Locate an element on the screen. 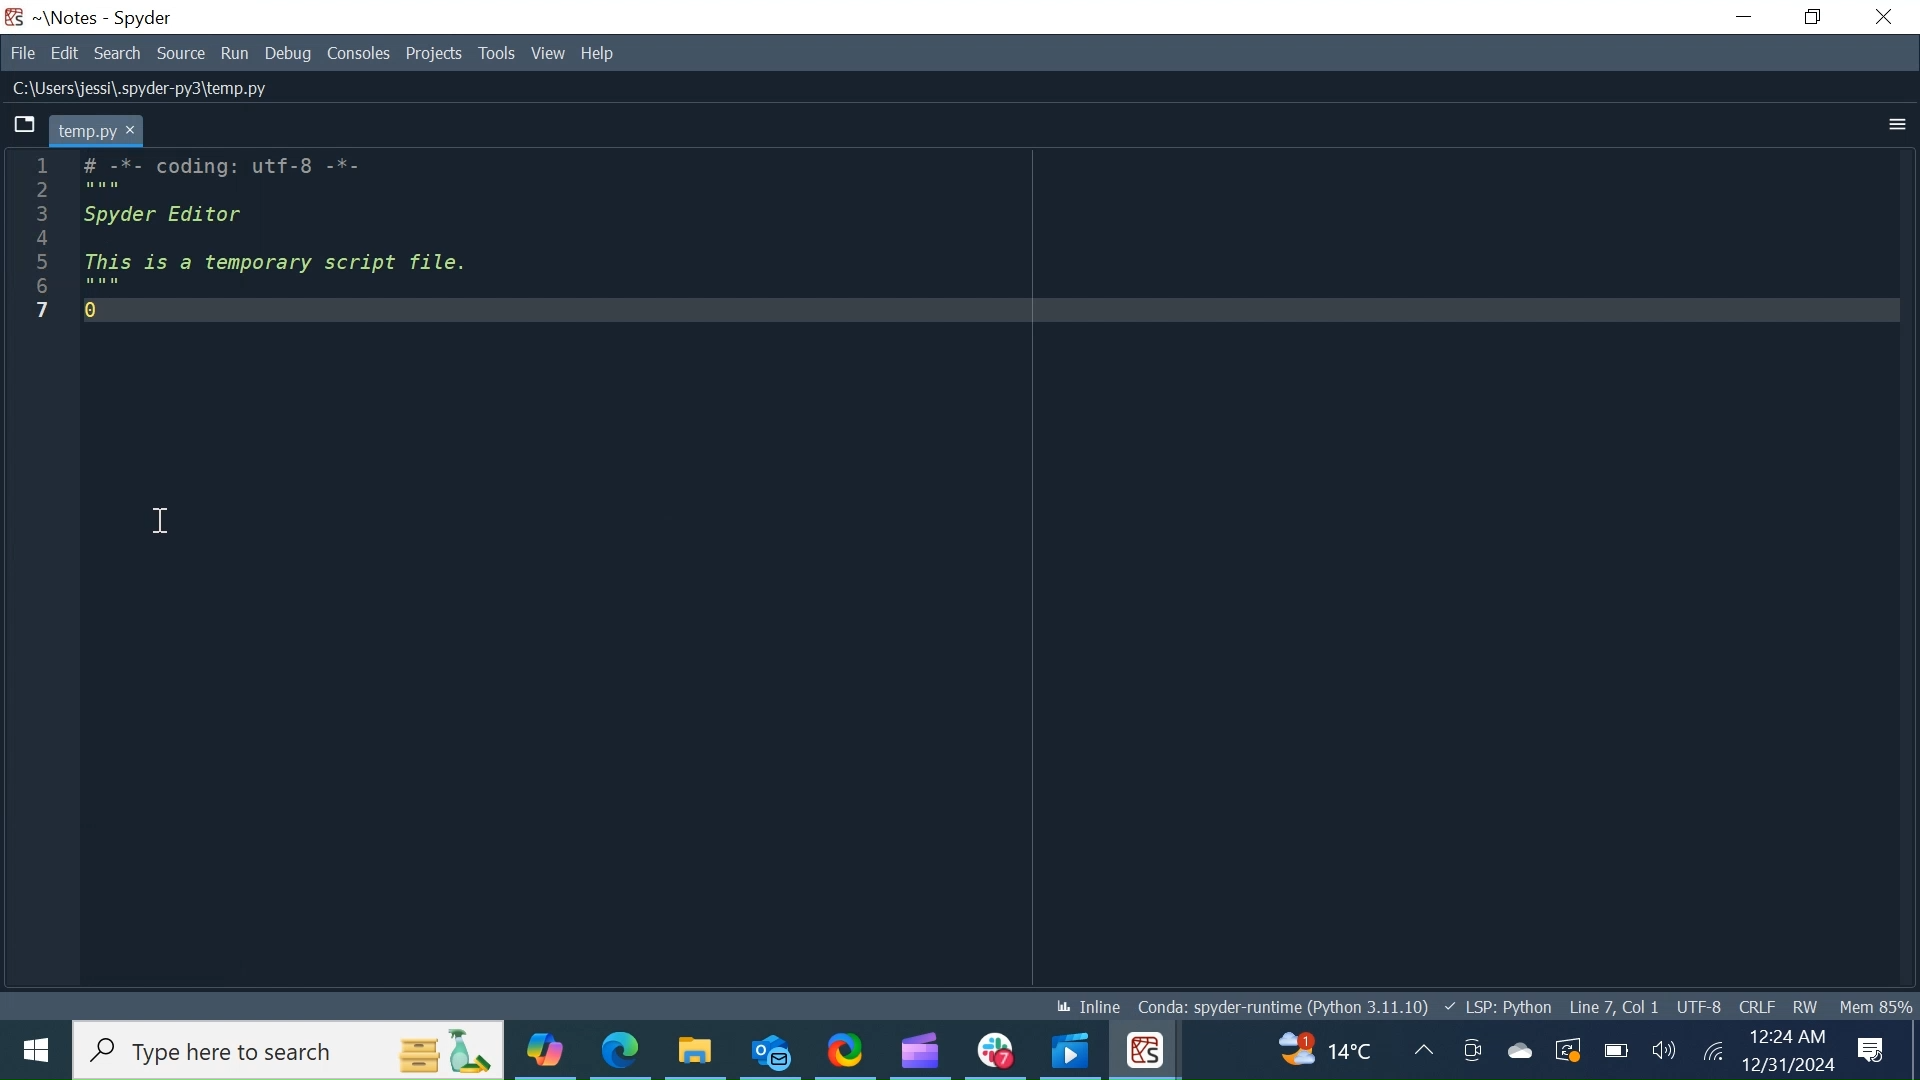 The image size is (1920, 1080). Photo Desktop Icon is located at coordinates (1071, 1049).